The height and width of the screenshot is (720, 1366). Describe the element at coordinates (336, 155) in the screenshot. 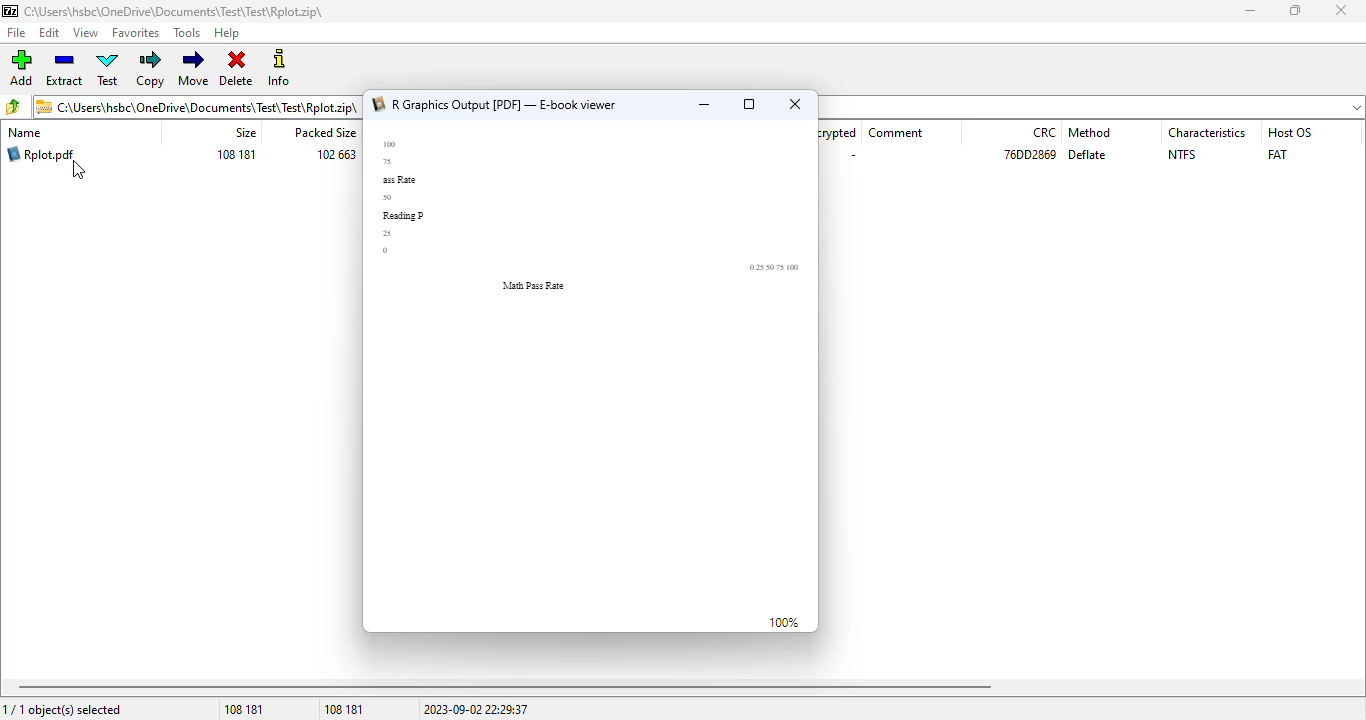

I see `102 663` at that location.